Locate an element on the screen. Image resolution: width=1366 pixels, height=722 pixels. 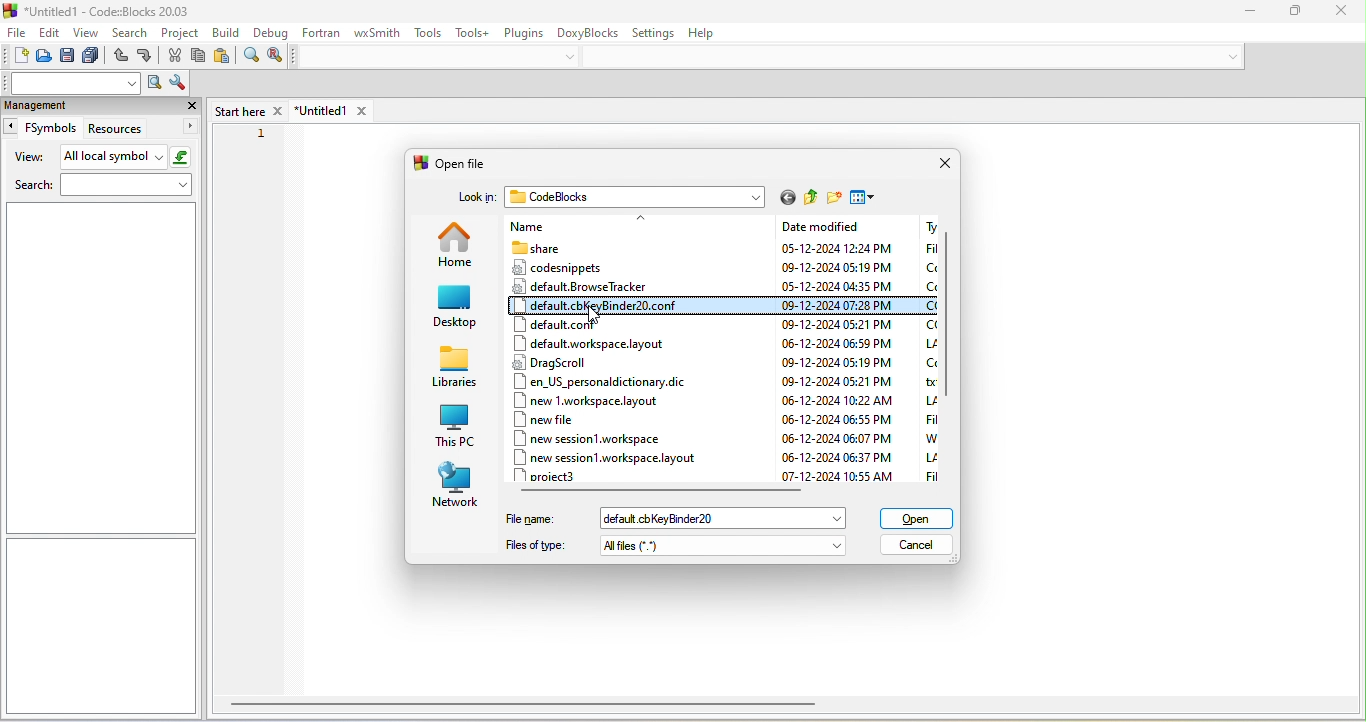
network is located at coordinates (457, 484).